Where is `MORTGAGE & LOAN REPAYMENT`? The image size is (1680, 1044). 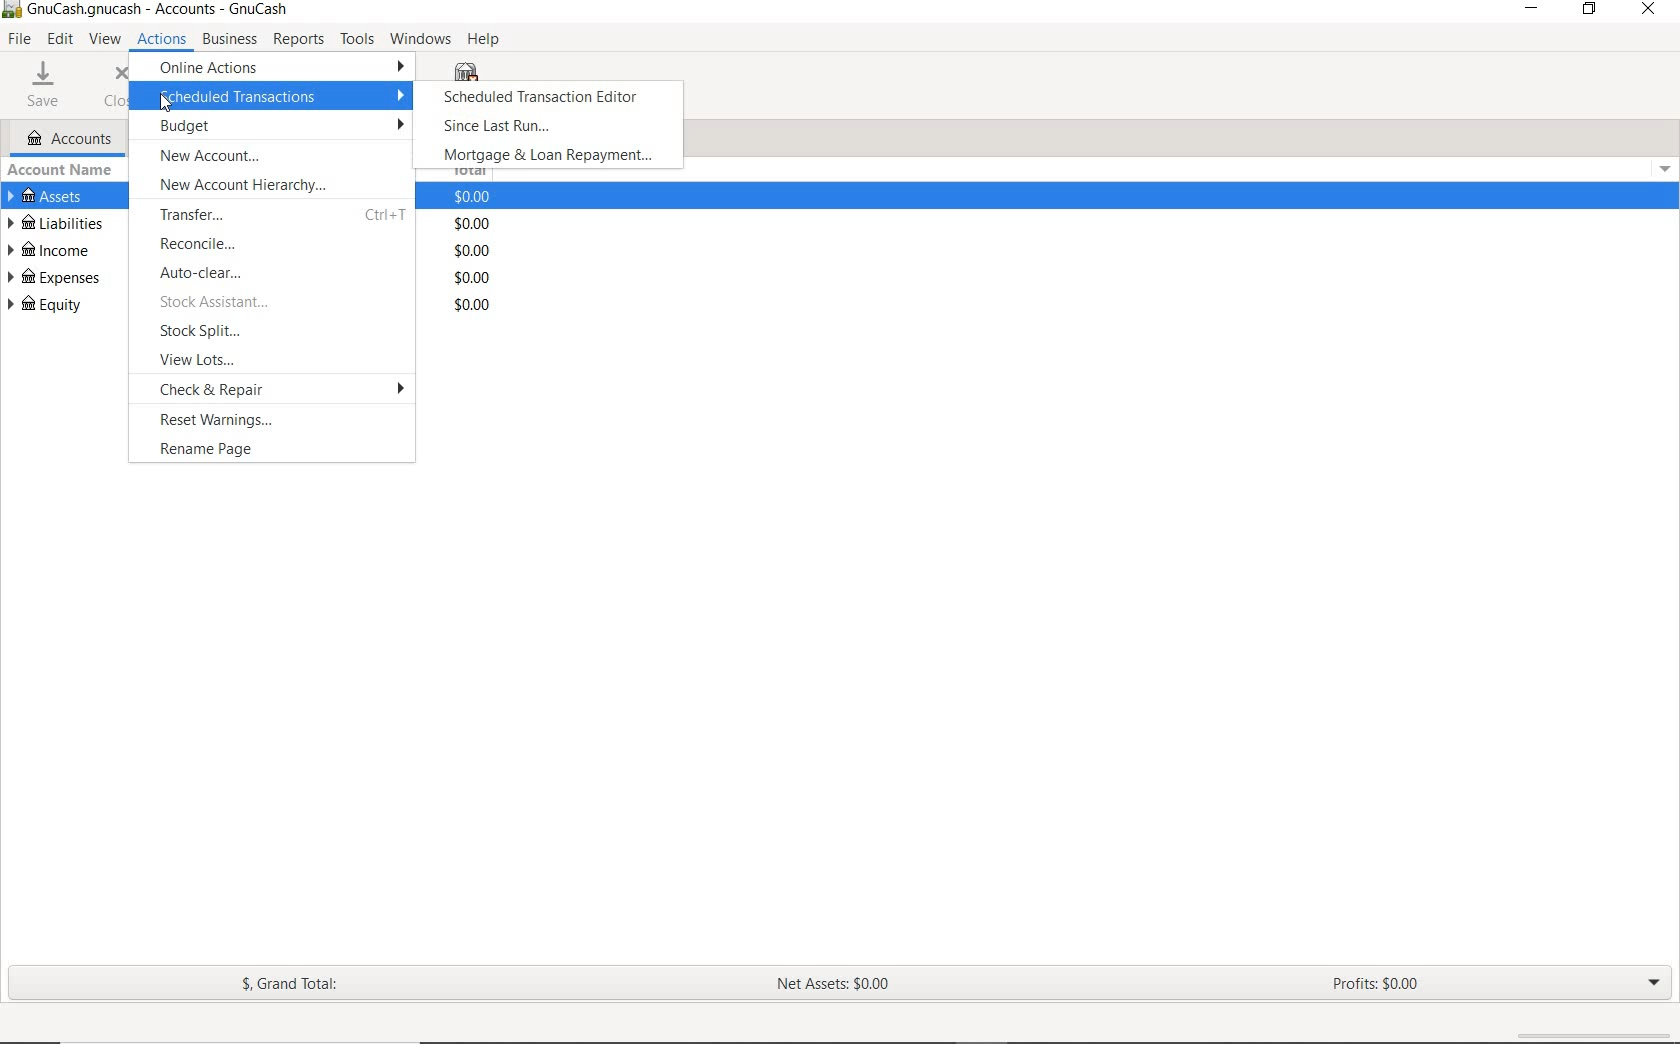
MORTGAGE & LOAN REPAYMENT is located at coordinates (547, 156).